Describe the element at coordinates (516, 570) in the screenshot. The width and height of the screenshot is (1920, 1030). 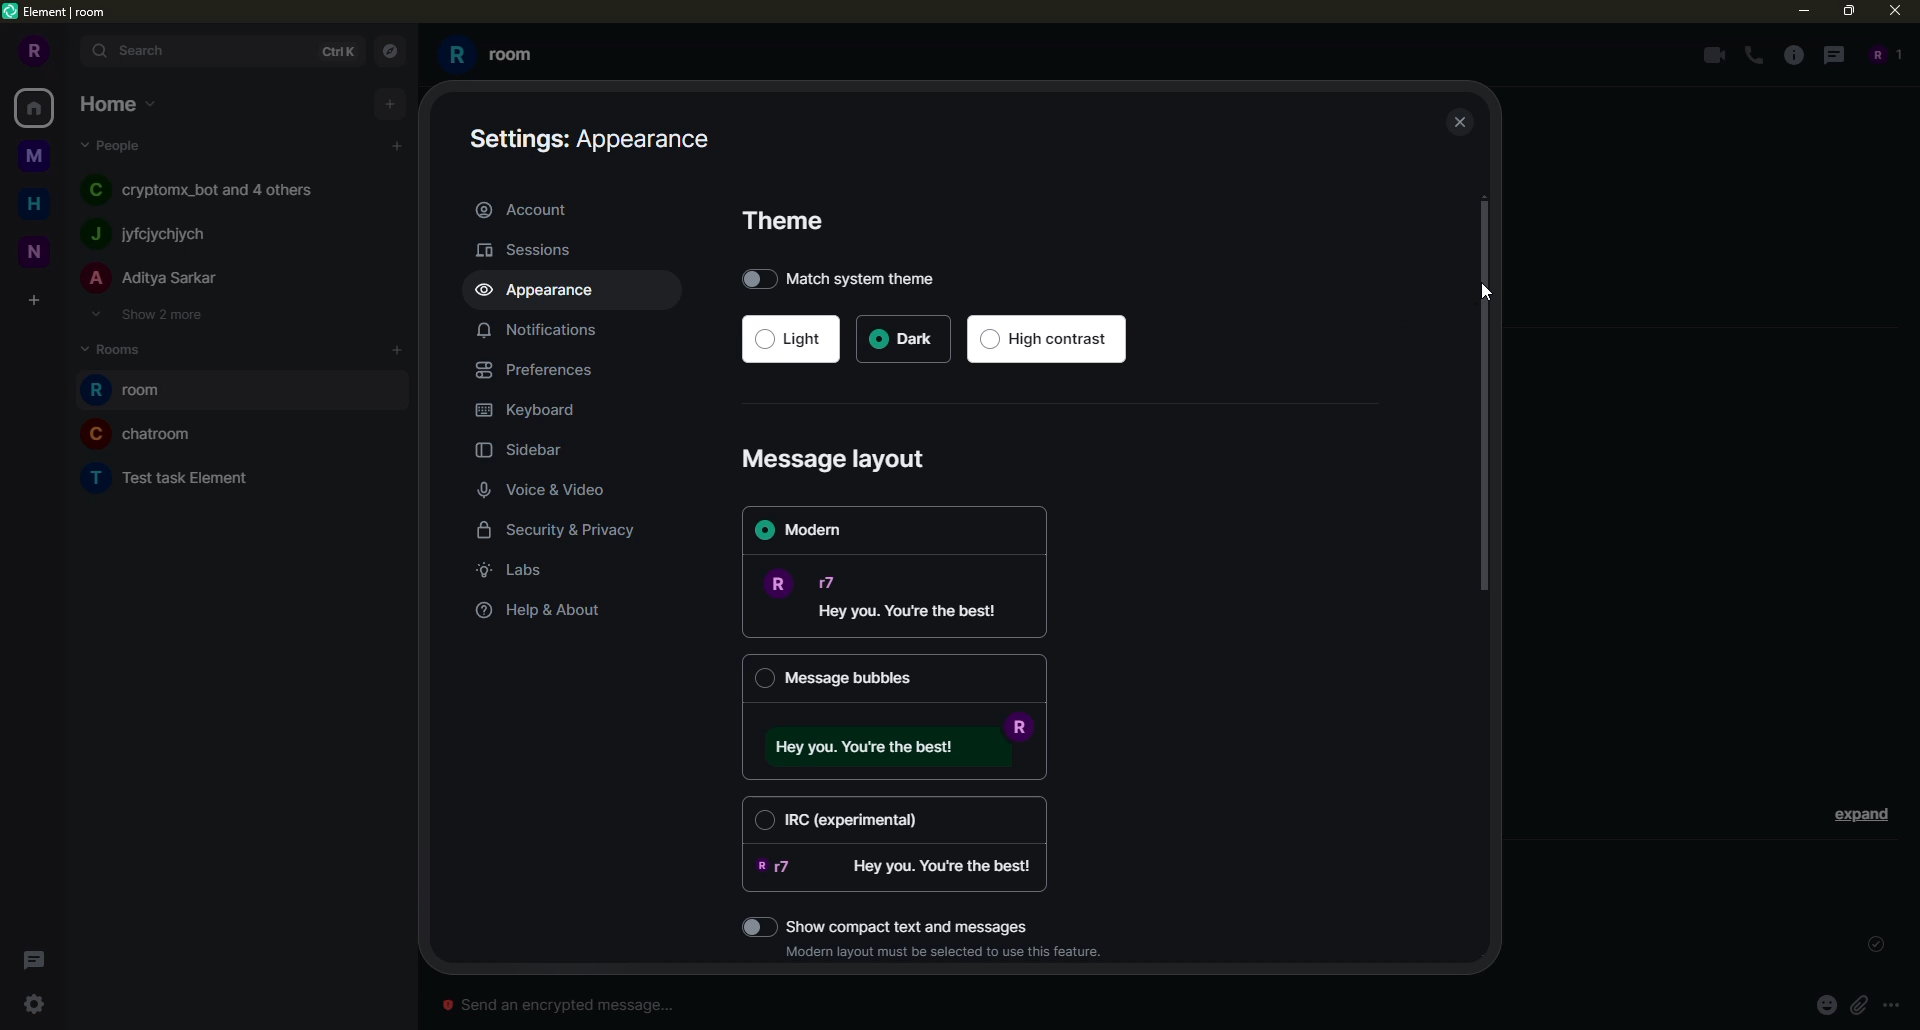
I see `labs` at that location.